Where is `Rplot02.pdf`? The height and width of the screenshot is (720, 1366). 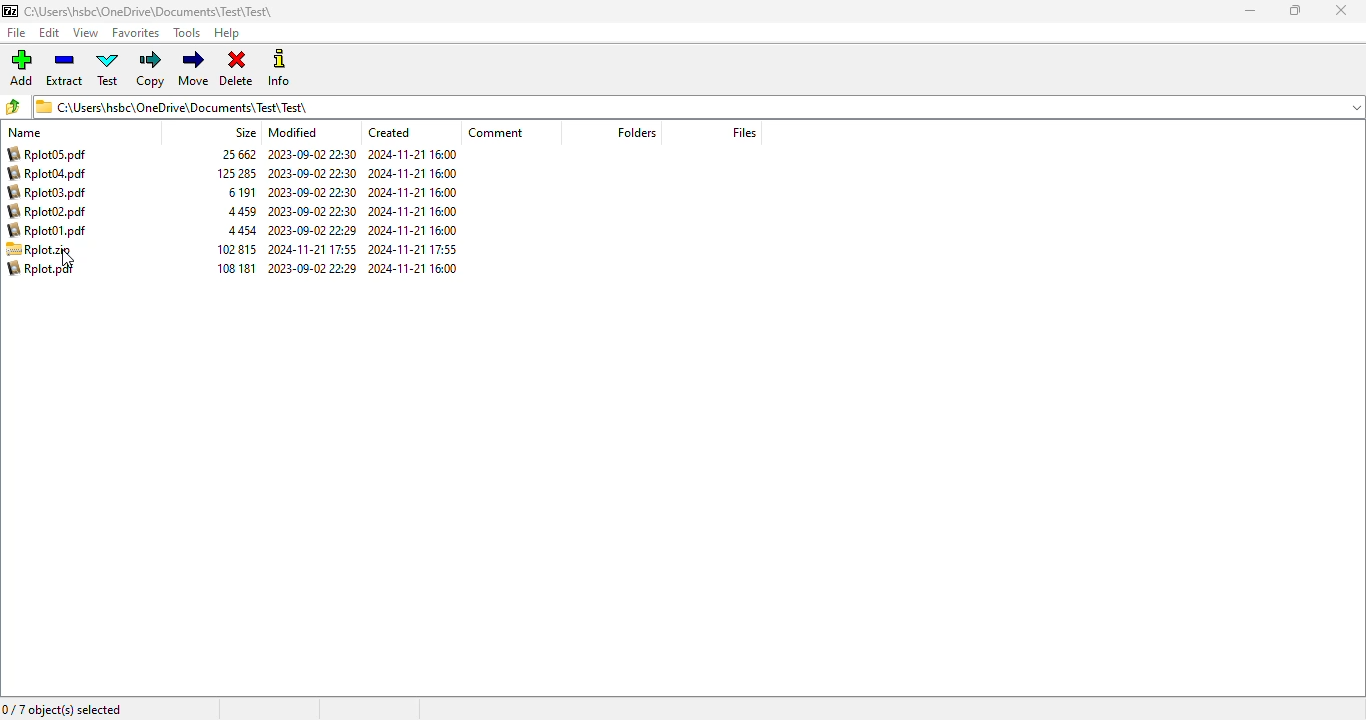
Rplot02.pdf is located at coordinates (51, 212).